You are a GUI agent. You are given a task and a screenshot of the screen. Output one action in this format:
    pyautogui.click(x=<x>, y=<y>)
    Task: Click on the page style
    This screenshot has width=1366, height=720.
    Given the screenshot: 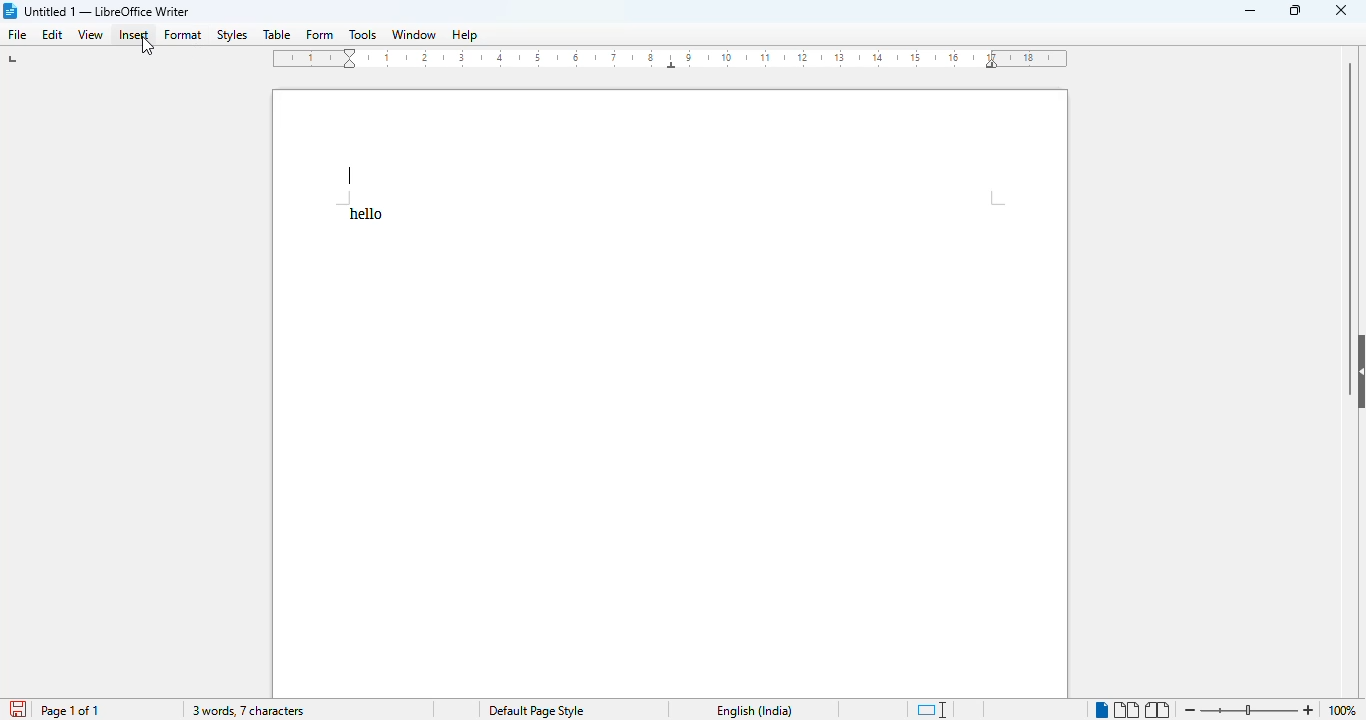 What is the action you would take?
    pyautogui.click(x=536, y=710)
    